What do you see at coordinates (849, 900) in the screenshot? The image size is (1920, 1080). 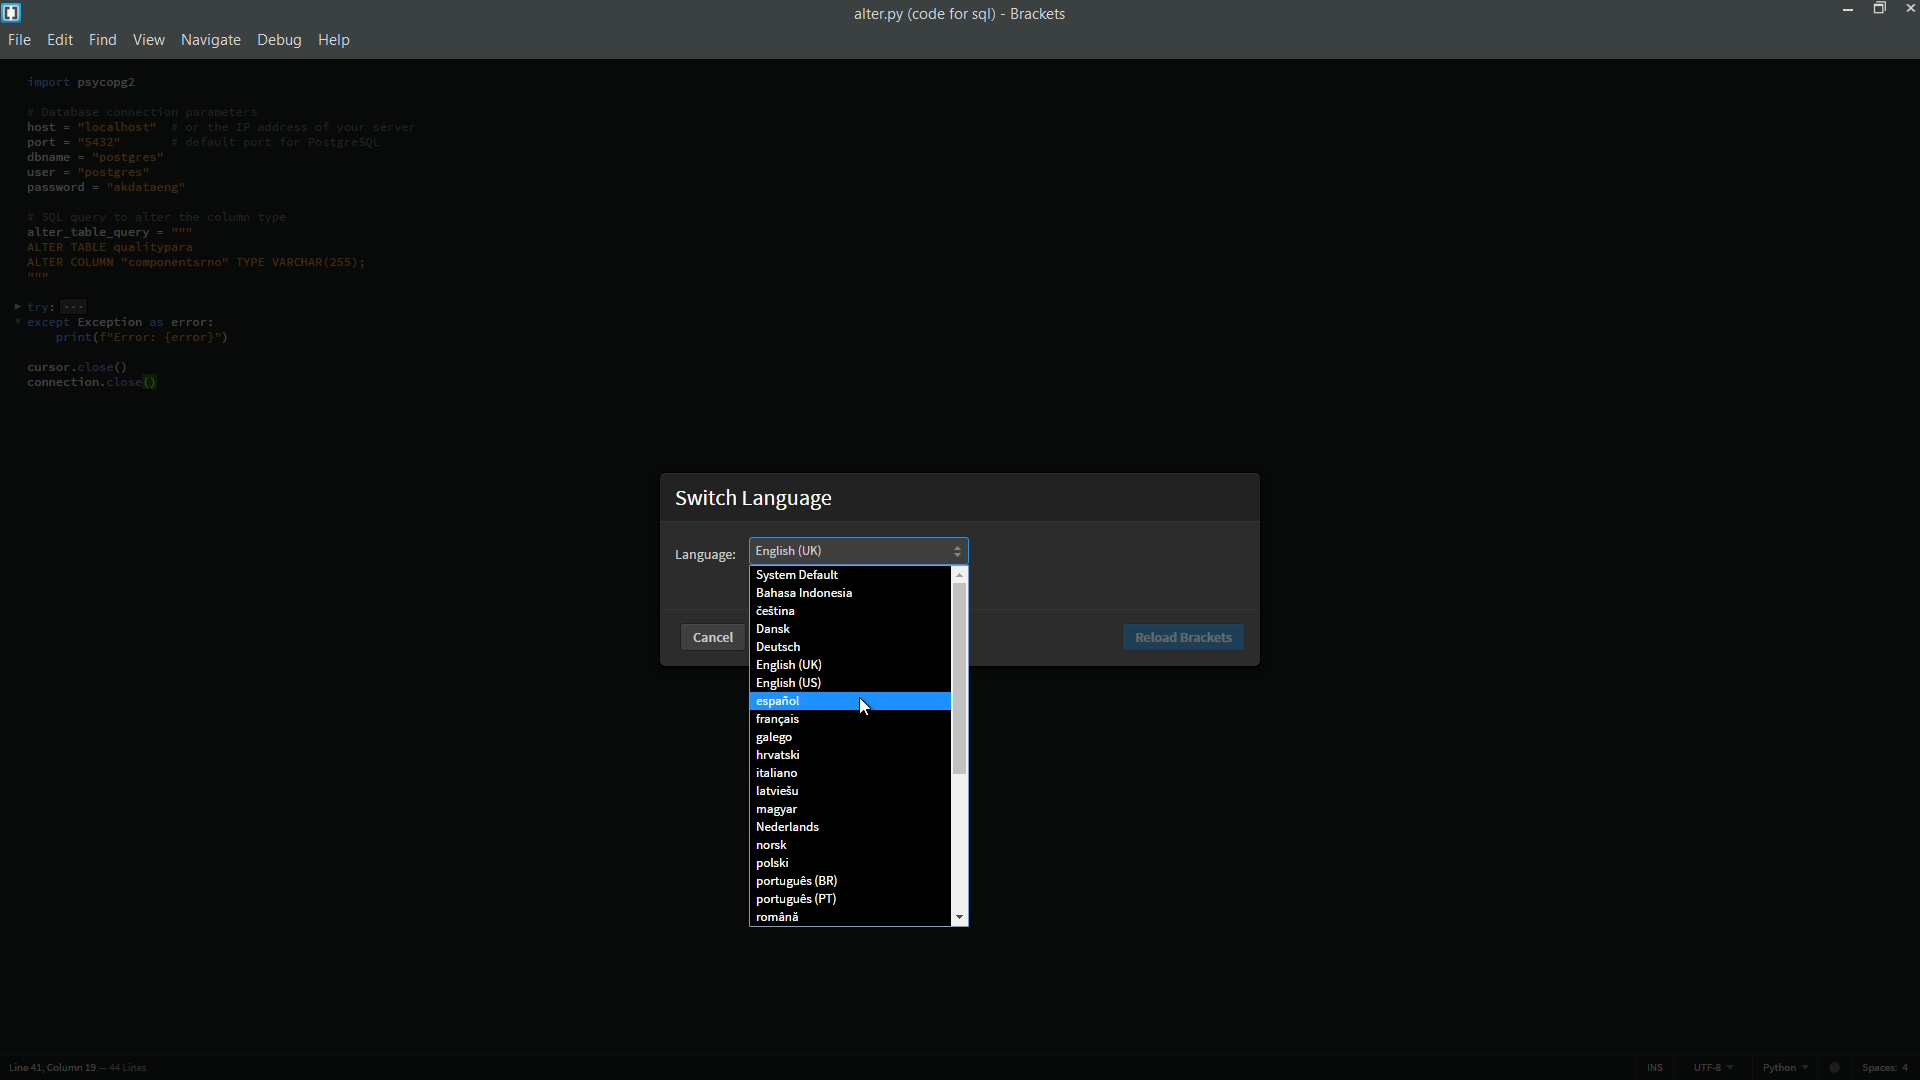 I see `portugues(PT)` at bounding box center [849, 900].